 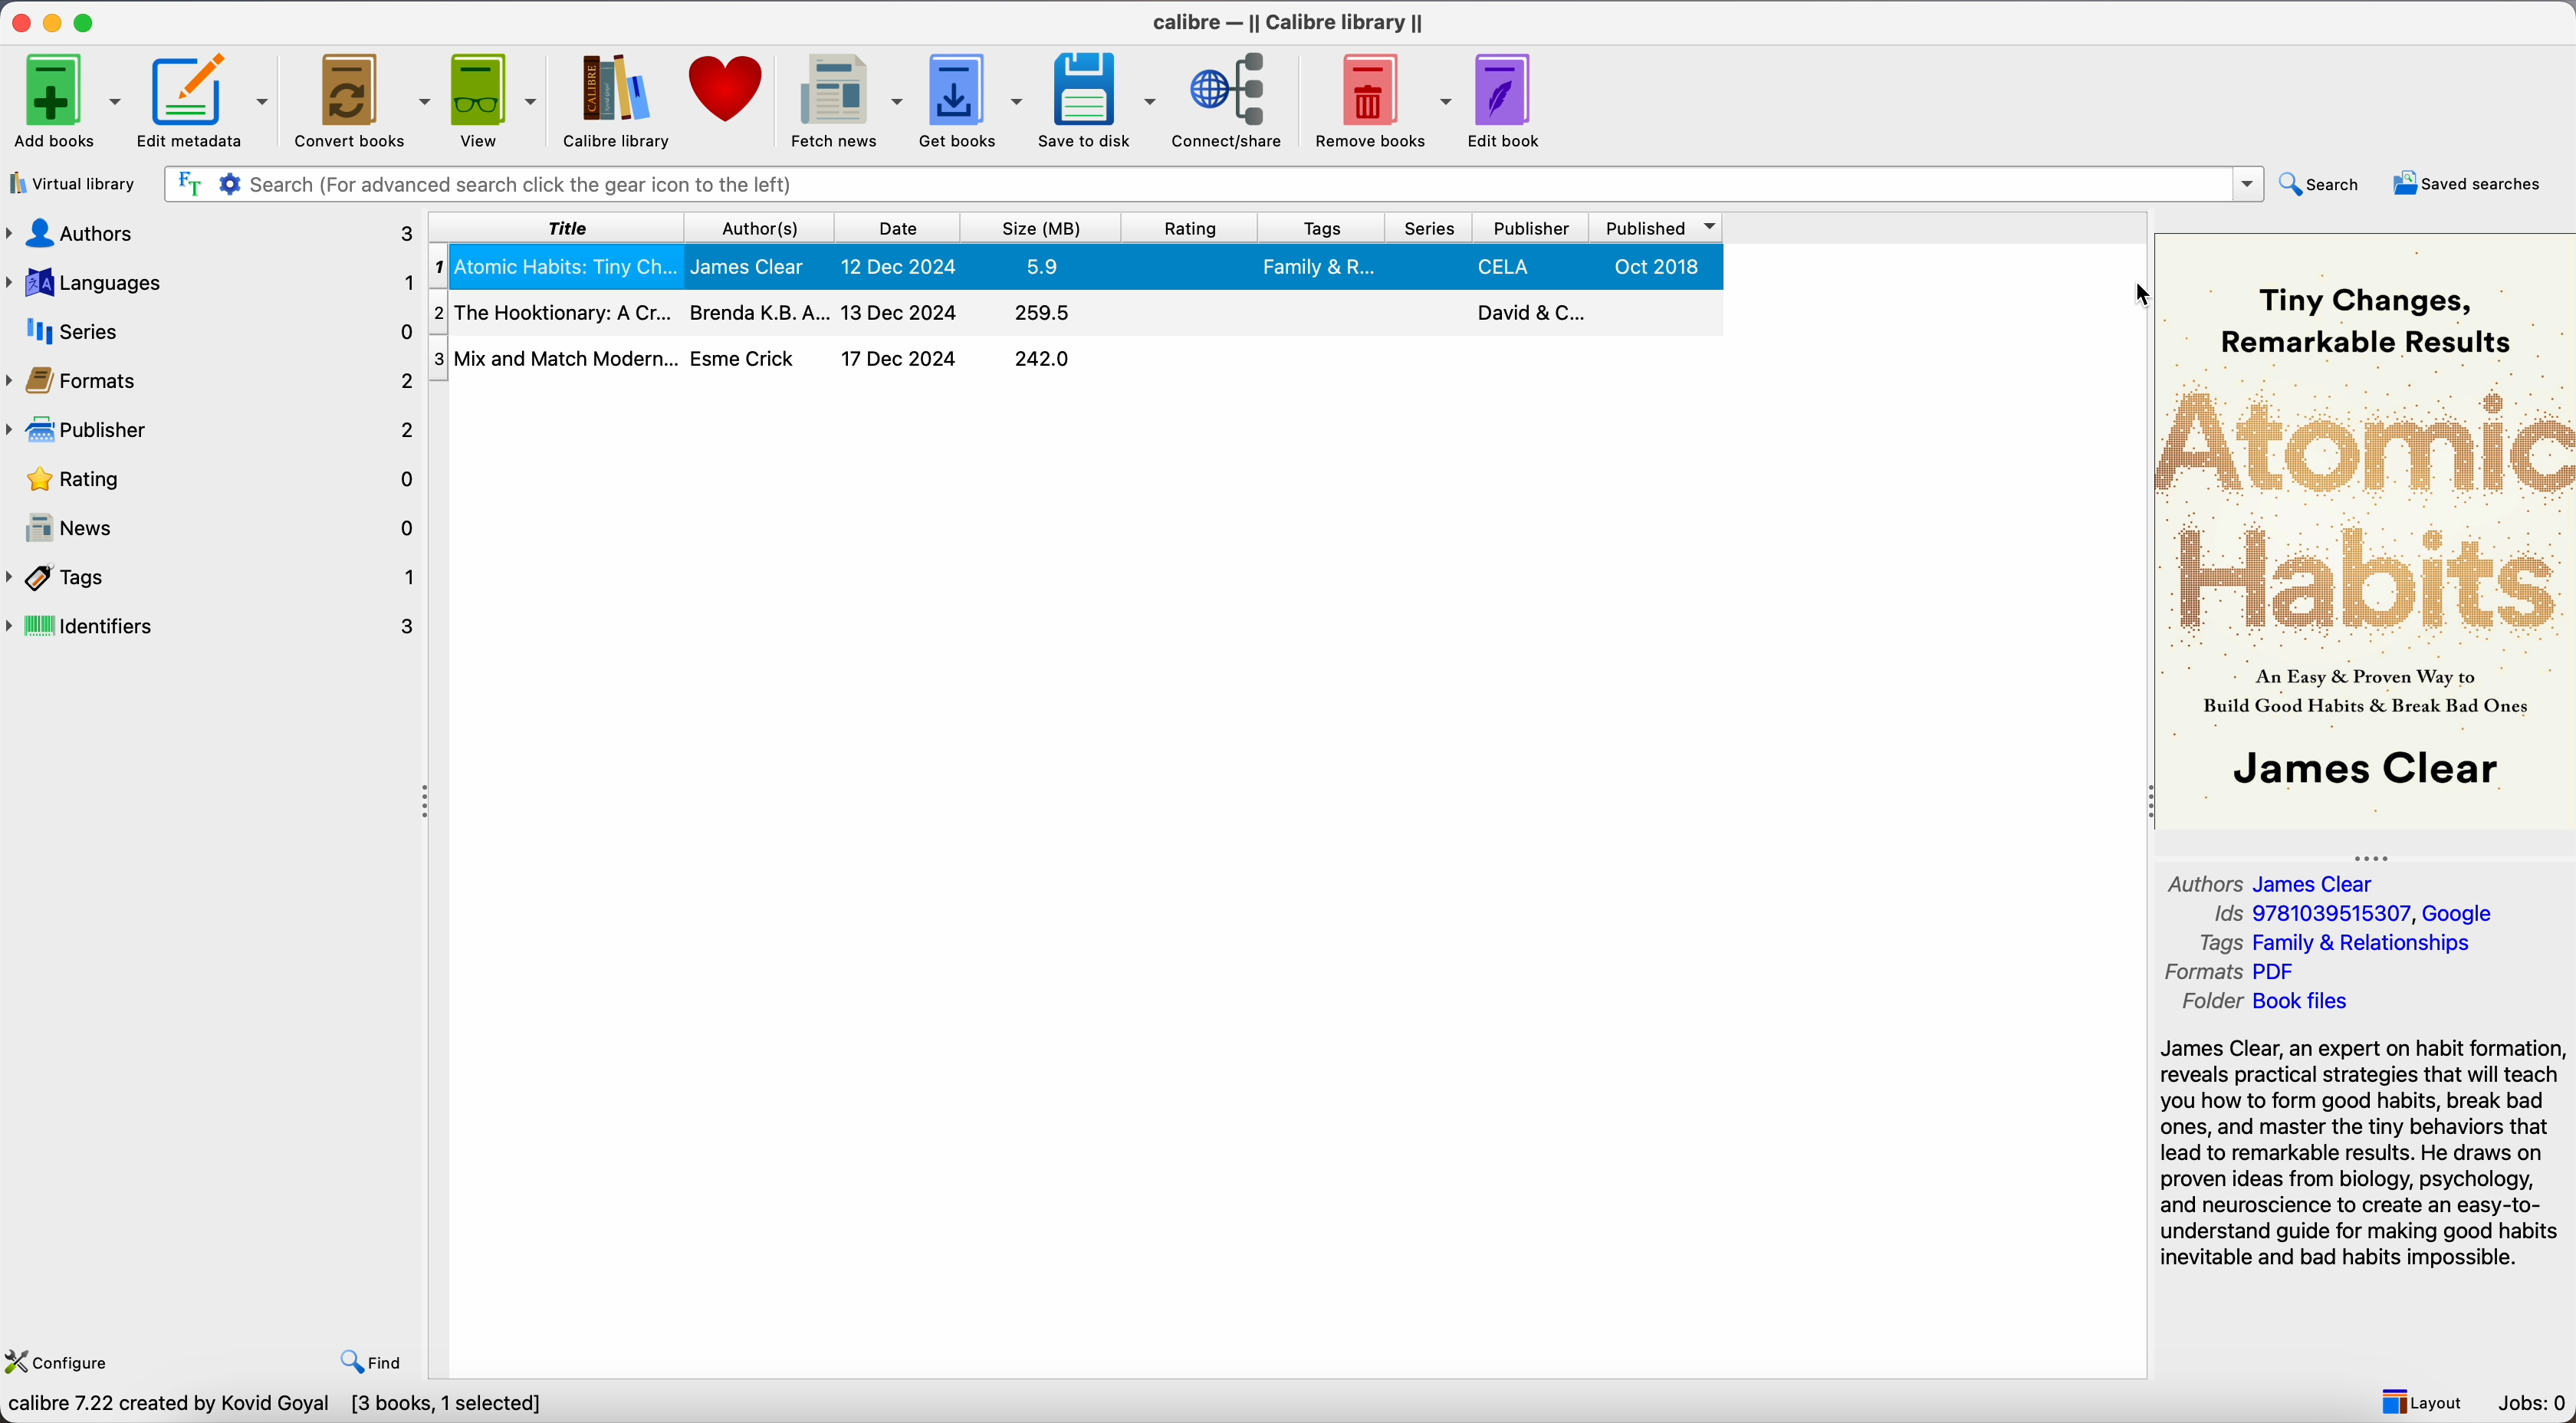 I want to click on James Clear, so click(x=754, y=266).